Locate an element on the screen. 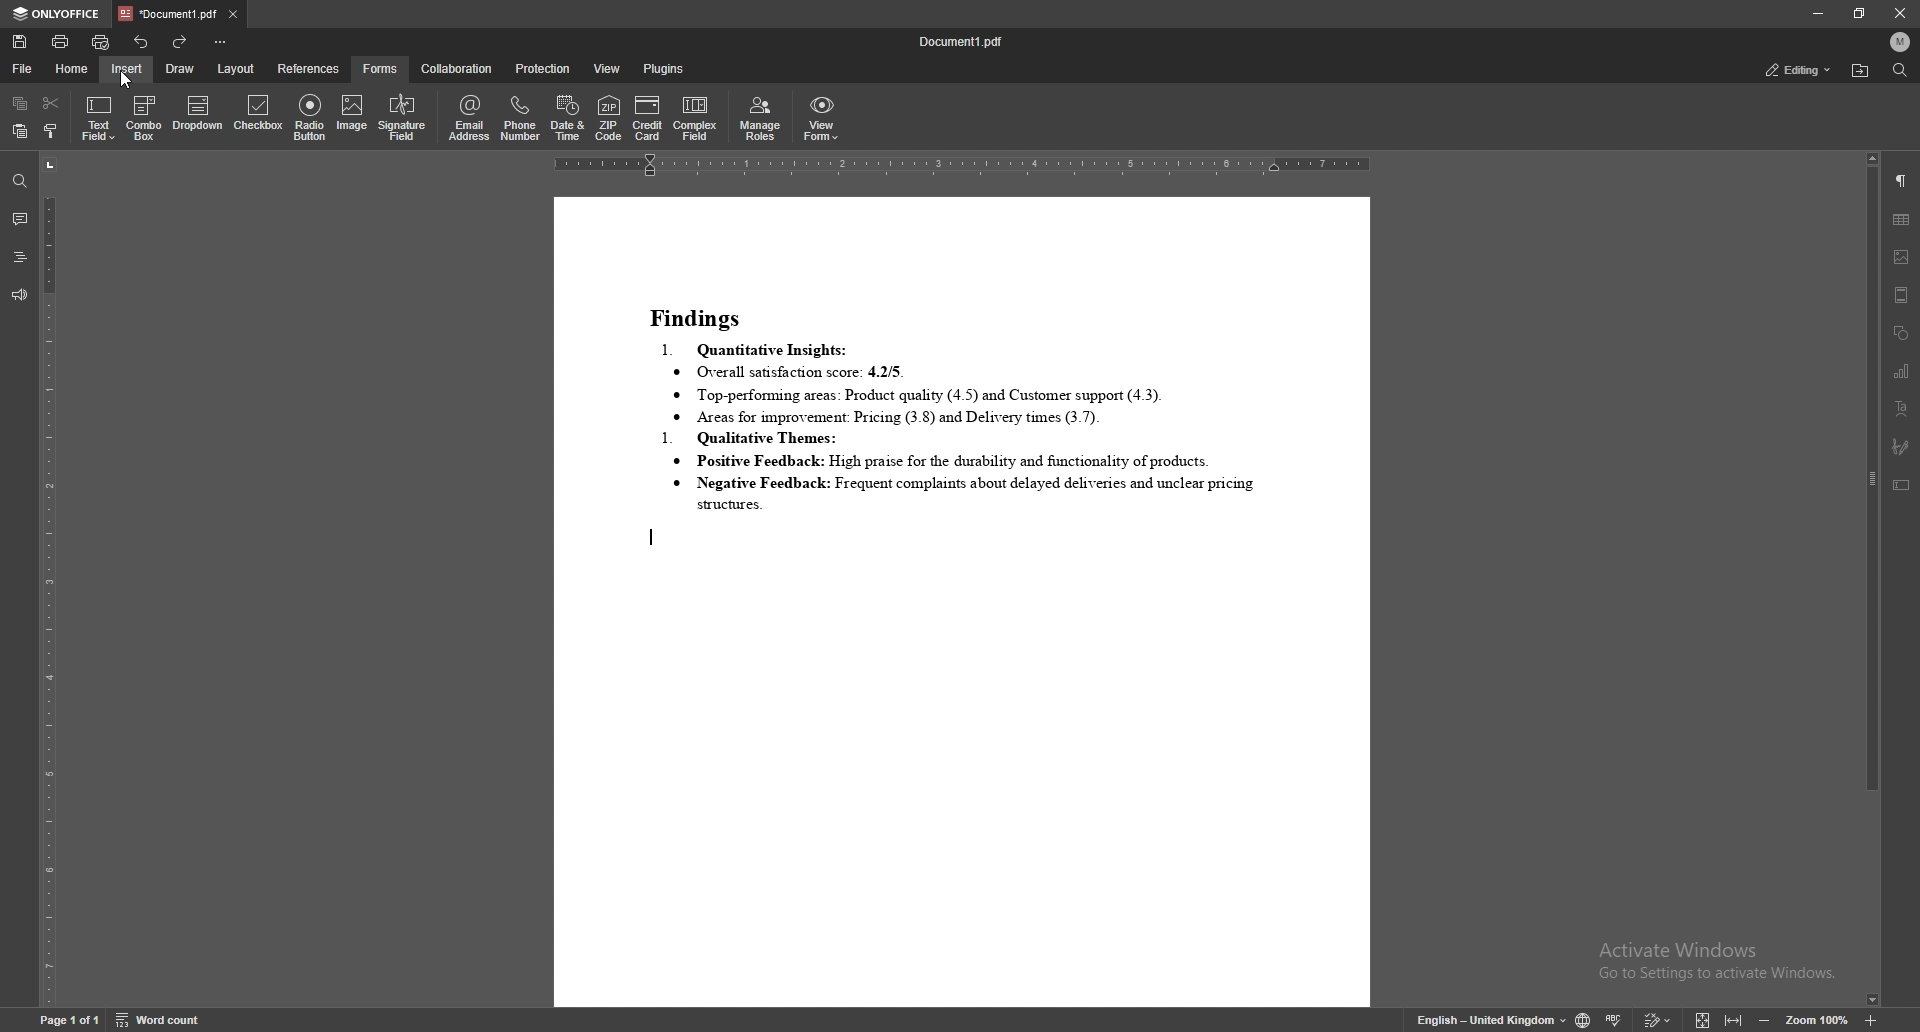 The width and height of the screenshot is (1920, 1032). onlyoffice is located at coordinates (59, 14).